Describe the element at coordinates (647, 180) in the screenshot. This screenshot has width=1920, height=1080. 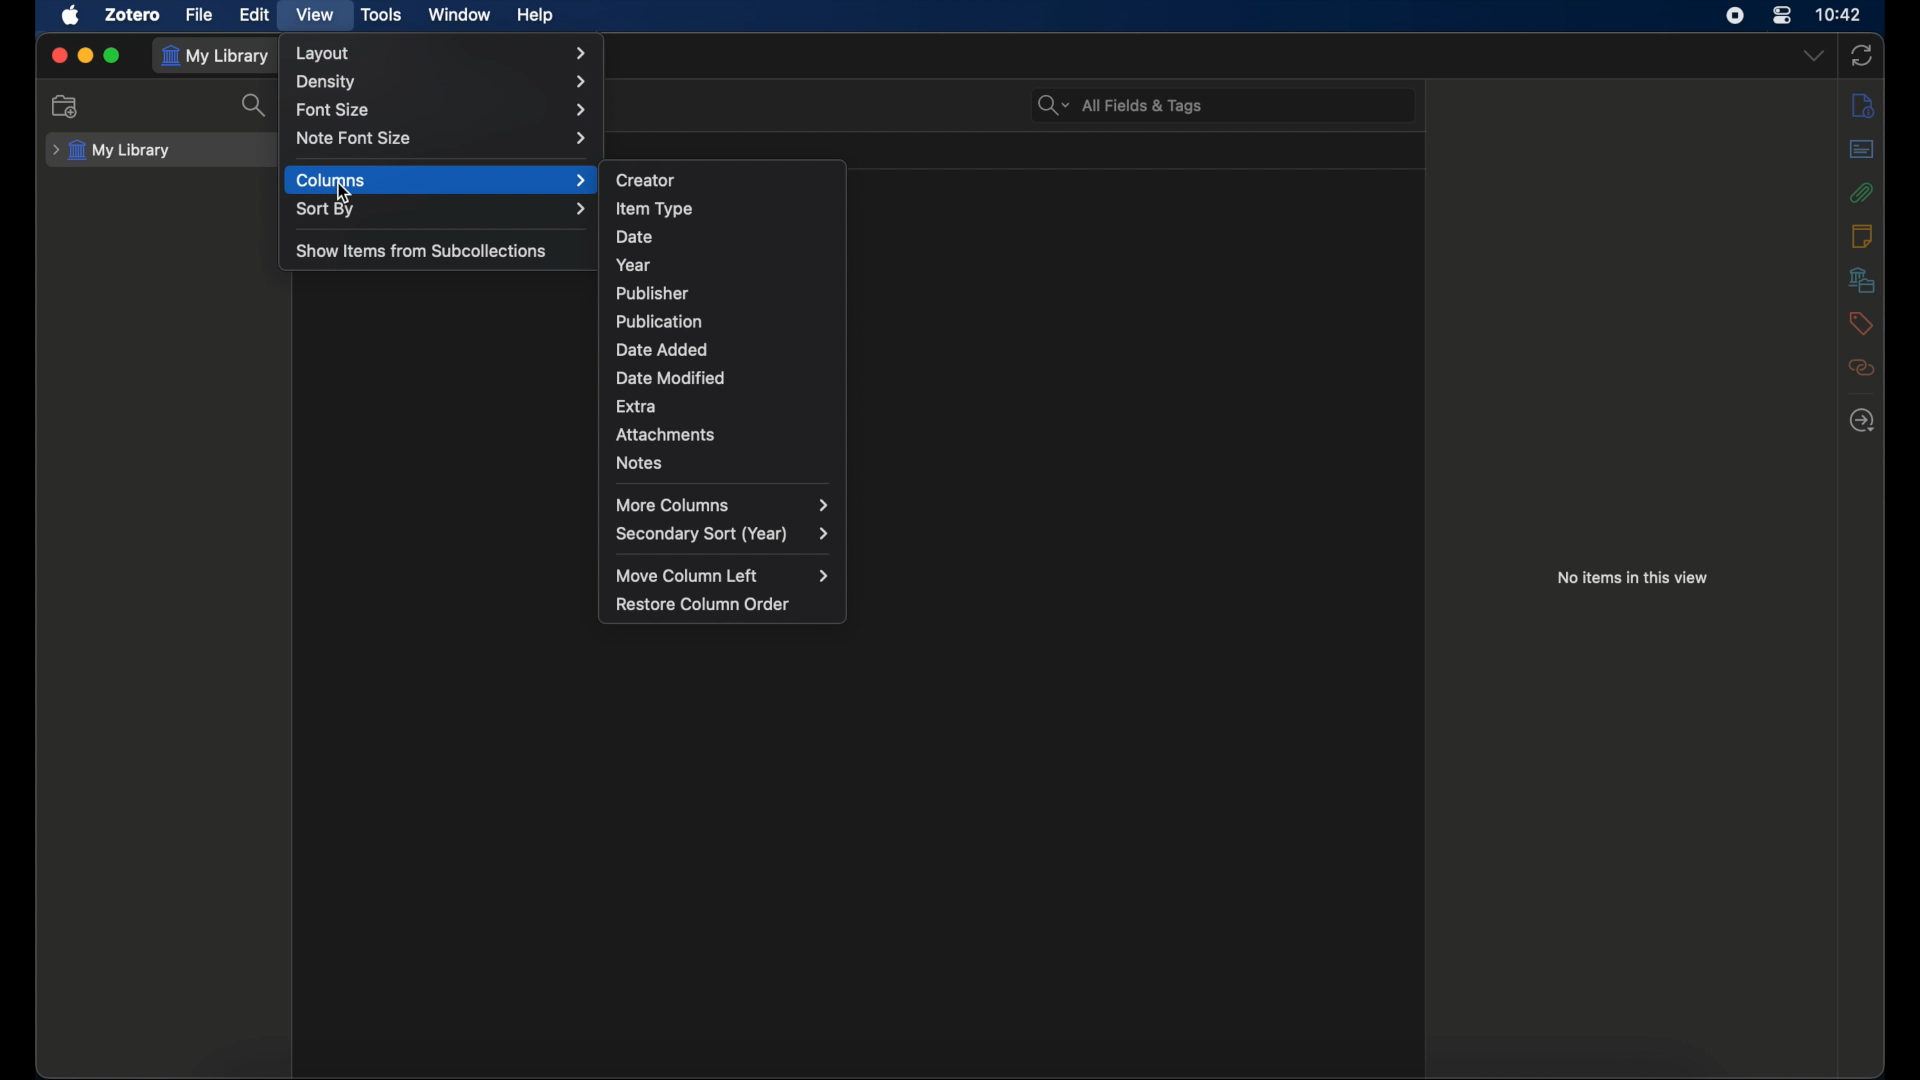
I see `creator` at that location.